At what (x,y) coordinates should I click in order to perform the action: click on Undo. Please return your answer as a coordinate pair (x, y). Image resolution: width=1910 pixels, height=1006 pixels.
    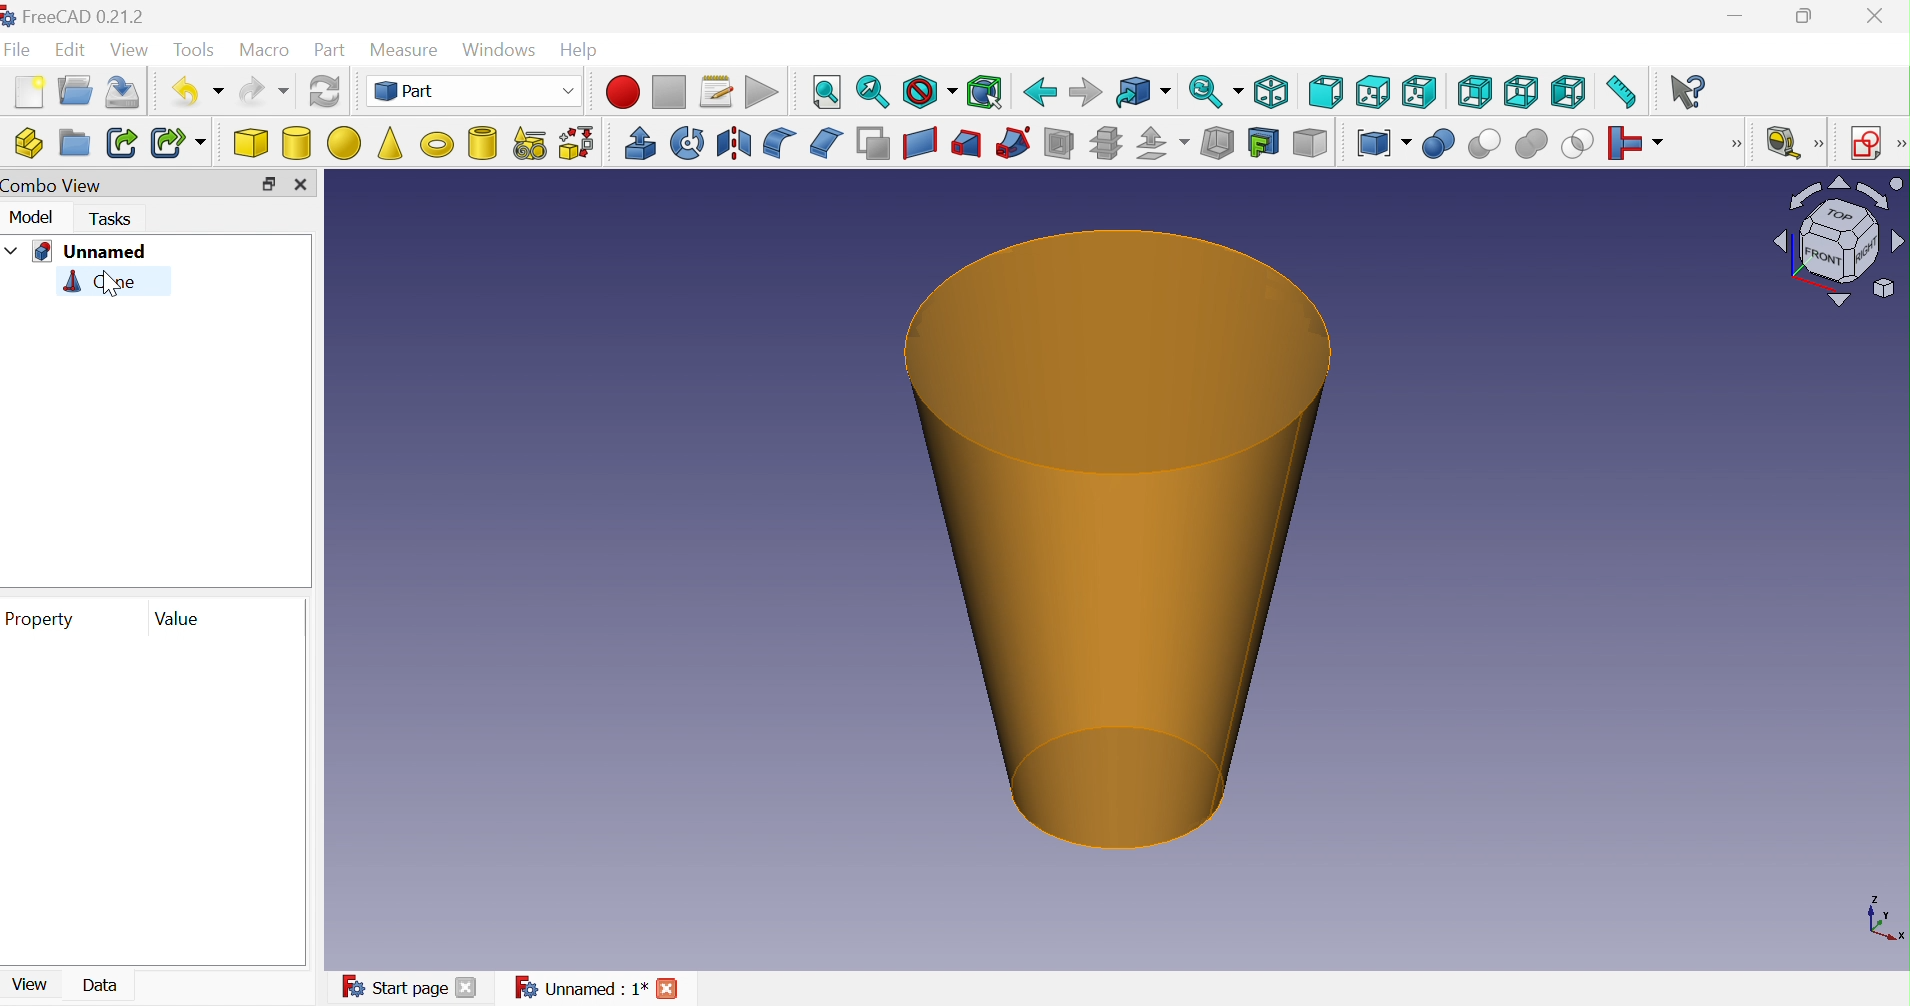
    Looking at the image, I should click on (198, 91).